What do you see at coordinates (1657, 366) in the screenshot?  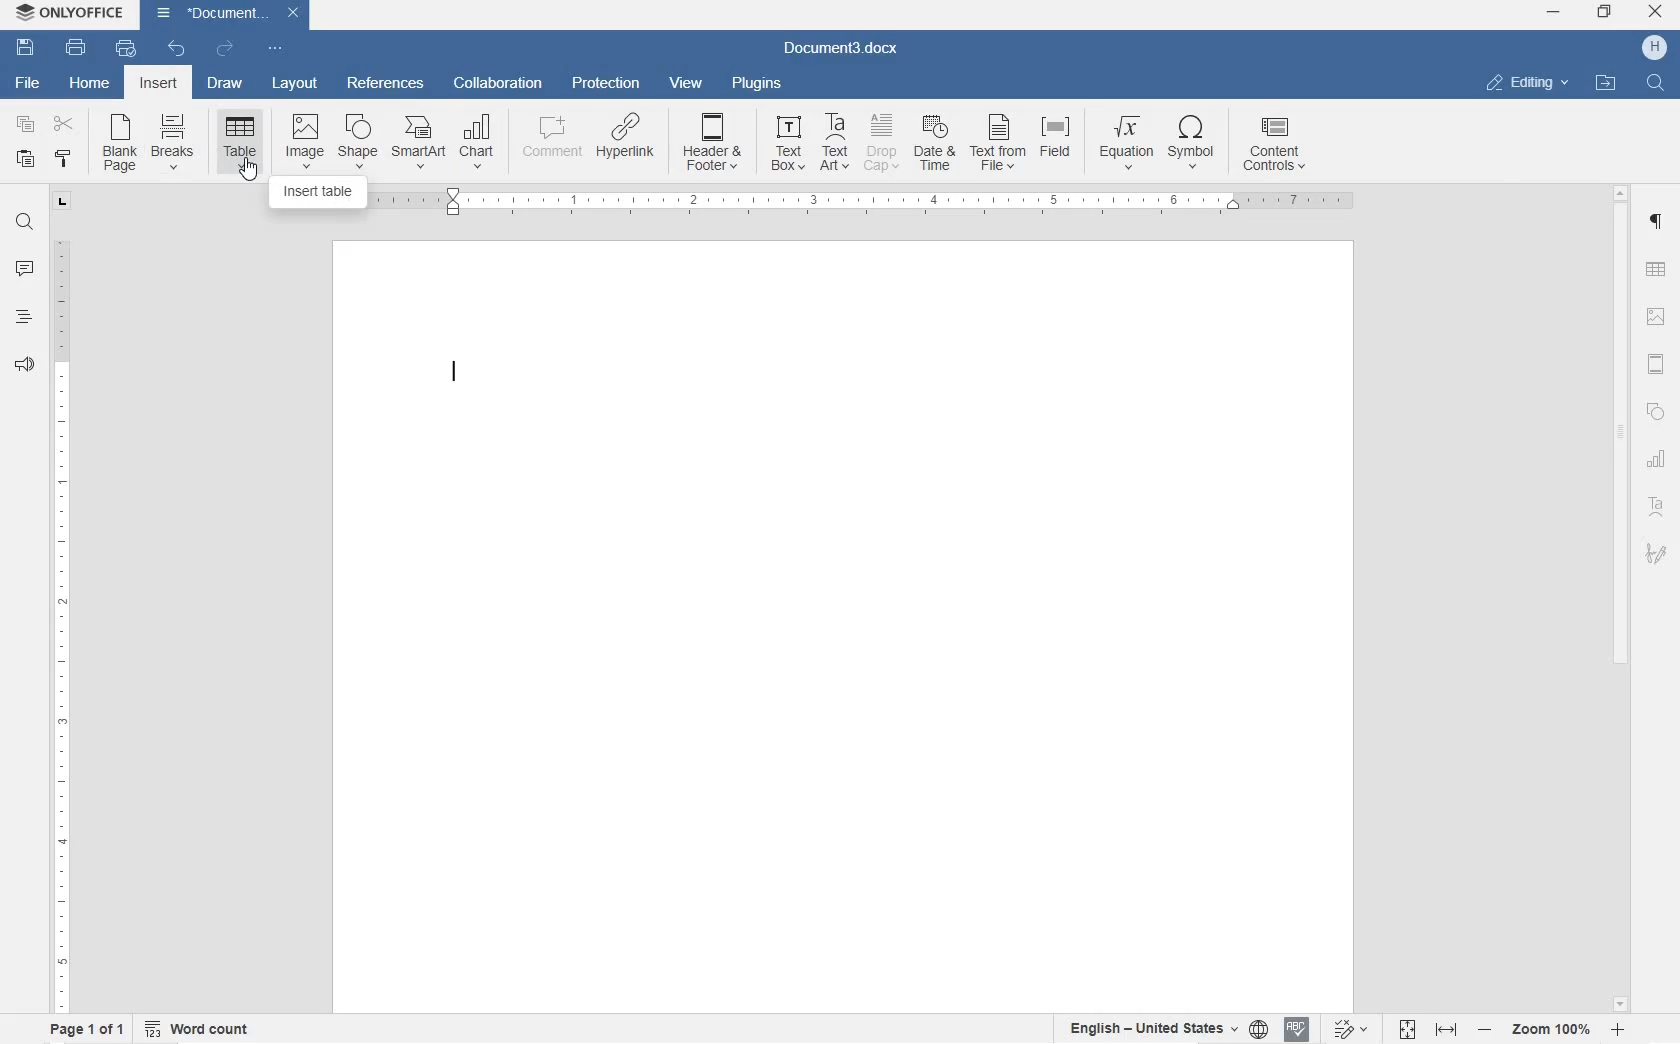 I see `HEADERS & FOOTERS` at bounding box center [1657, 366].